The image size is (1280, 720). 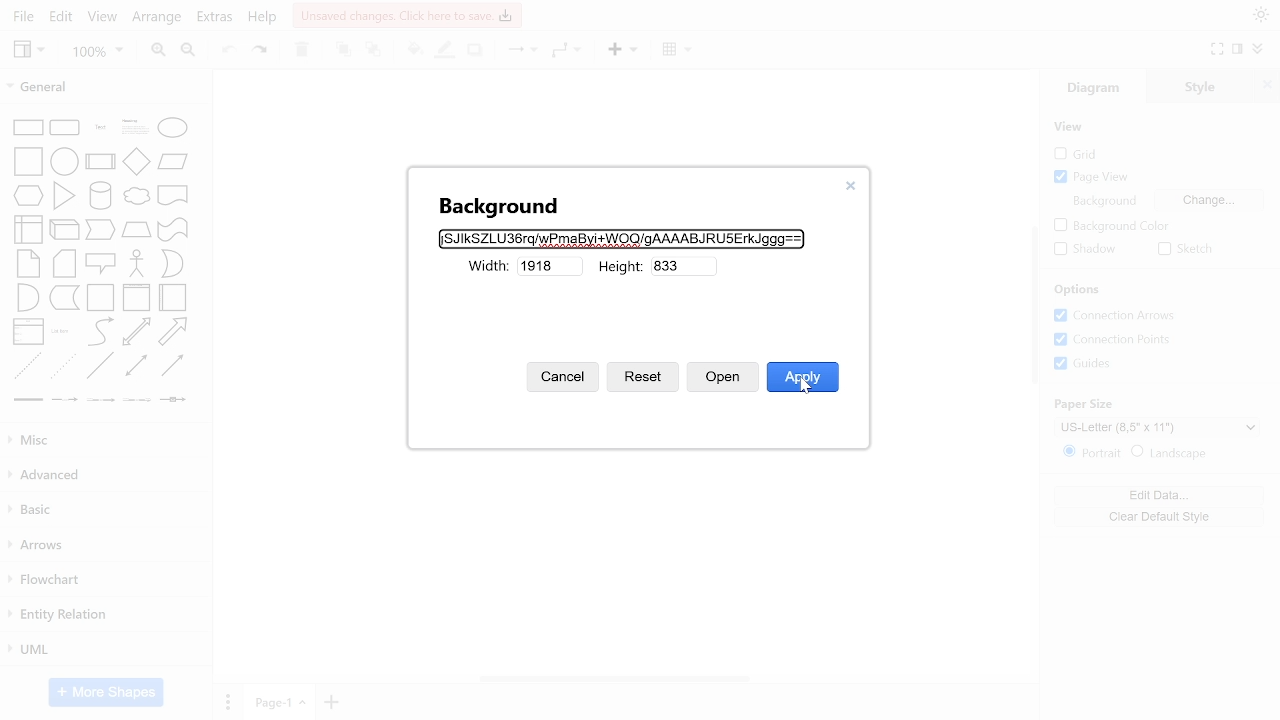 What do you see at coordinates (190, 51) in the screenshot?
I see `zoom out` at bounding box center [190, 51].